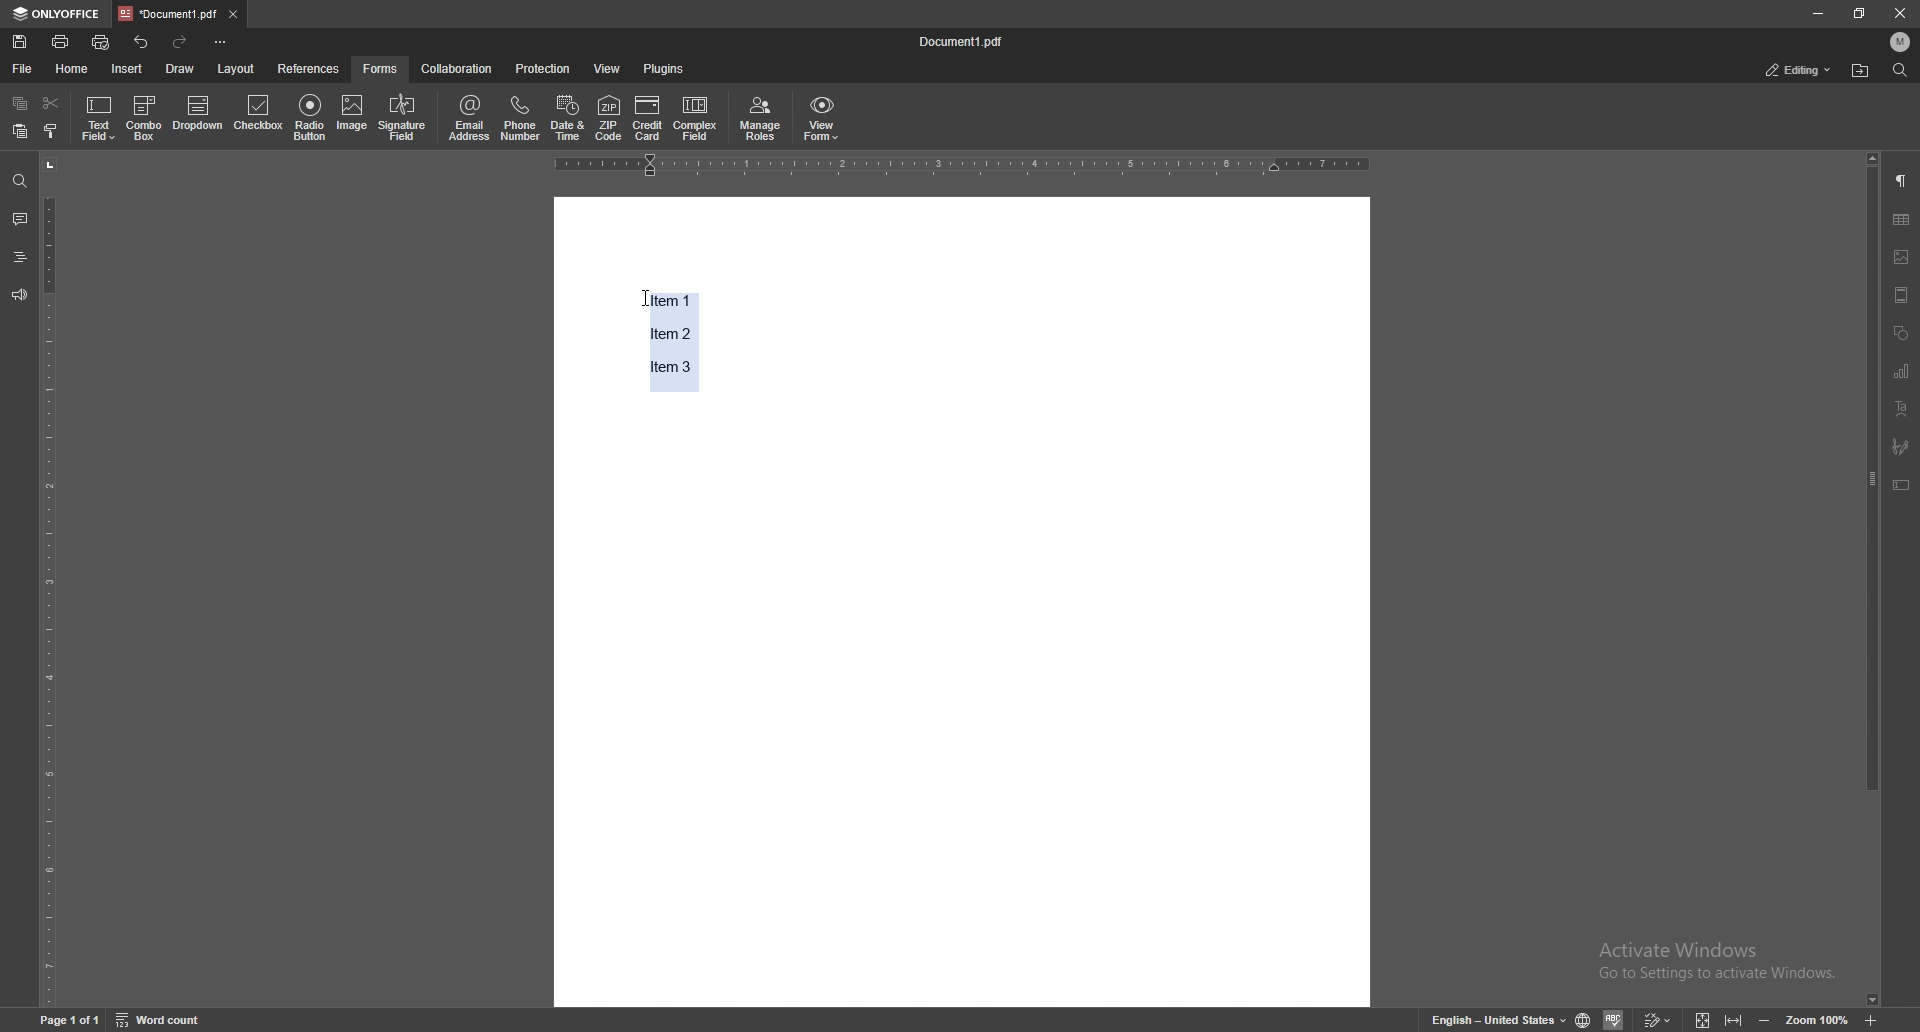 The height and width of the screenshot is (1032, 1920). Describe the element at coordinates (1902, 294) in the screenshot. I see `header and footer` at that location.